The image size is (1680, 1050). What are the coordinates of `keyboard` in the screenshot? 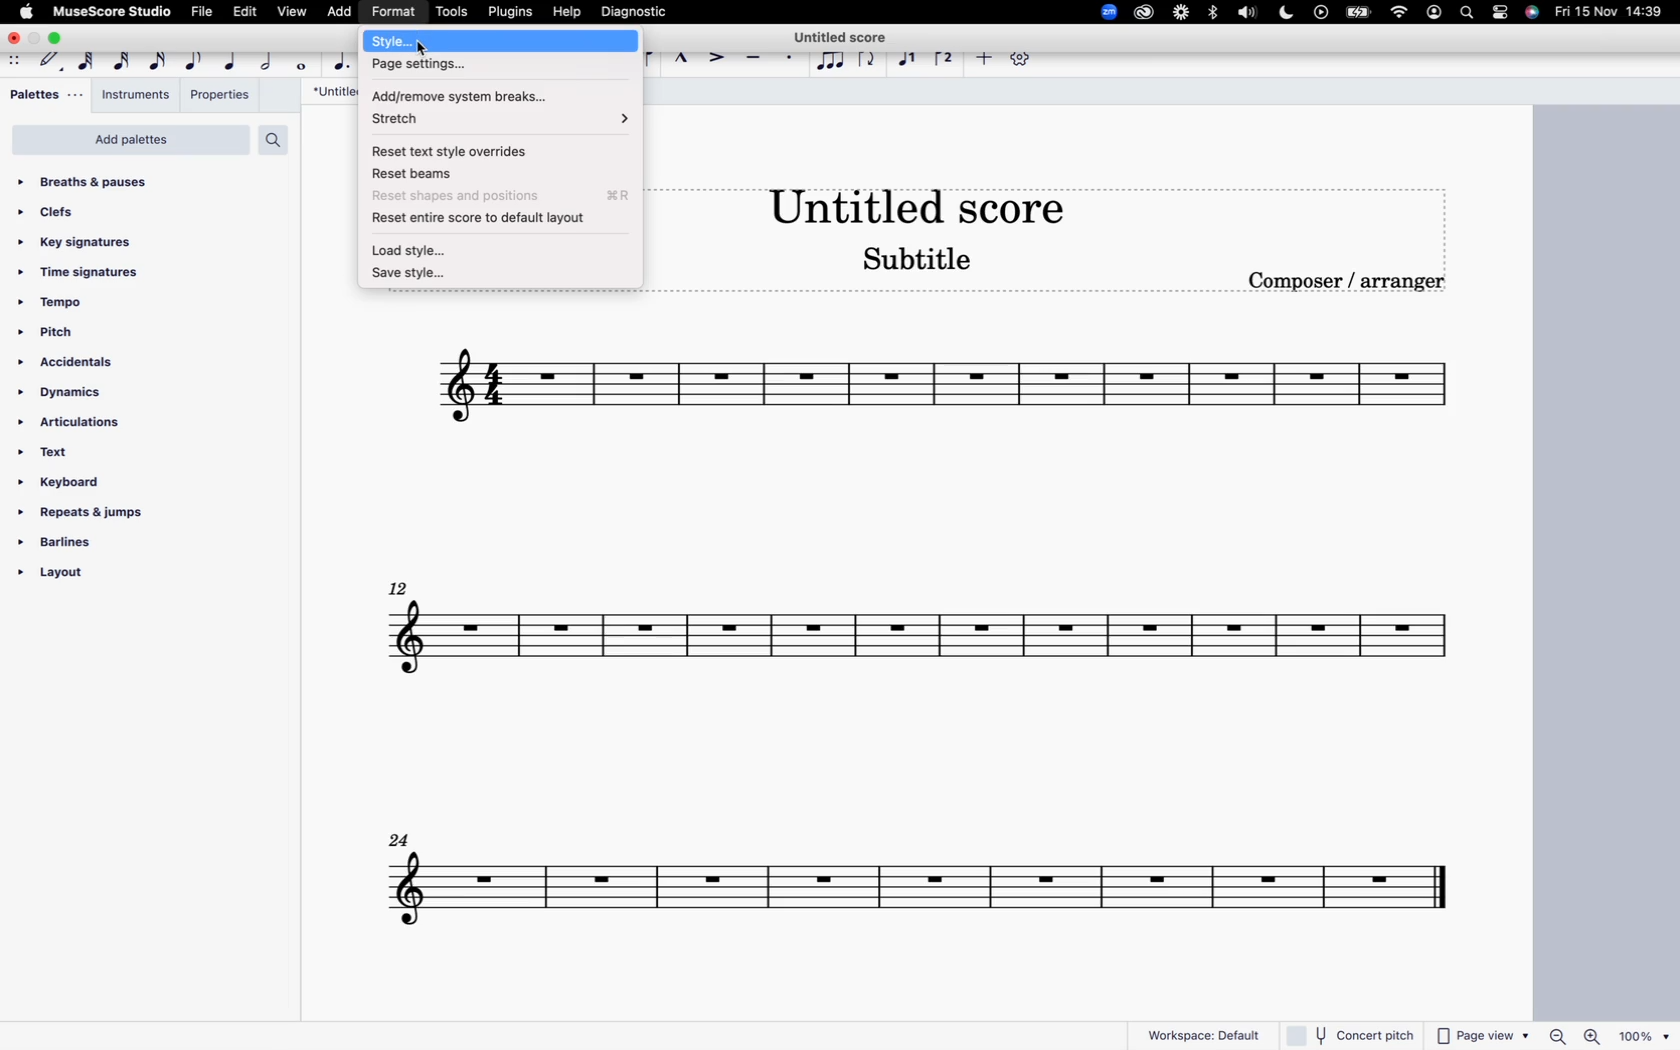 It's located at (68, 482).